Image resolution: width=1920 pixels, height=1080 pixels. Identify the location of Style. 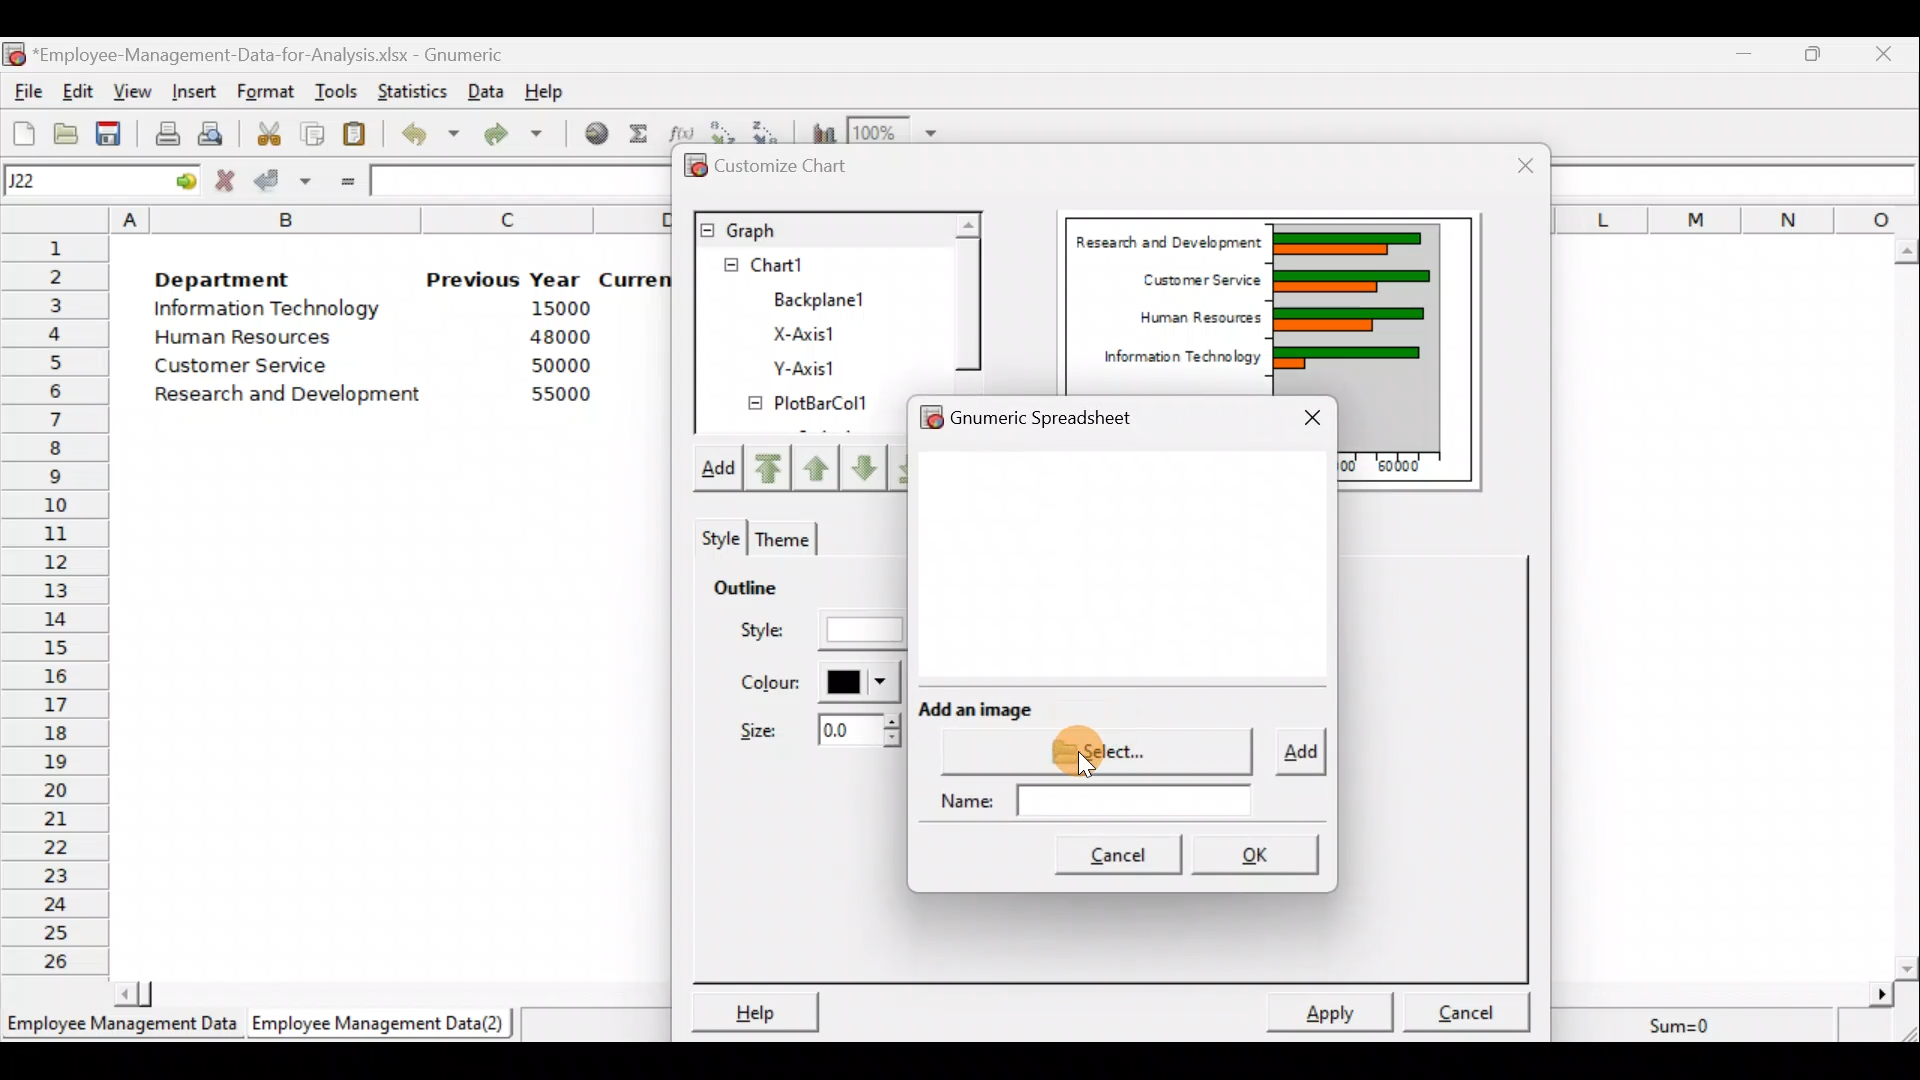
(816, 632).